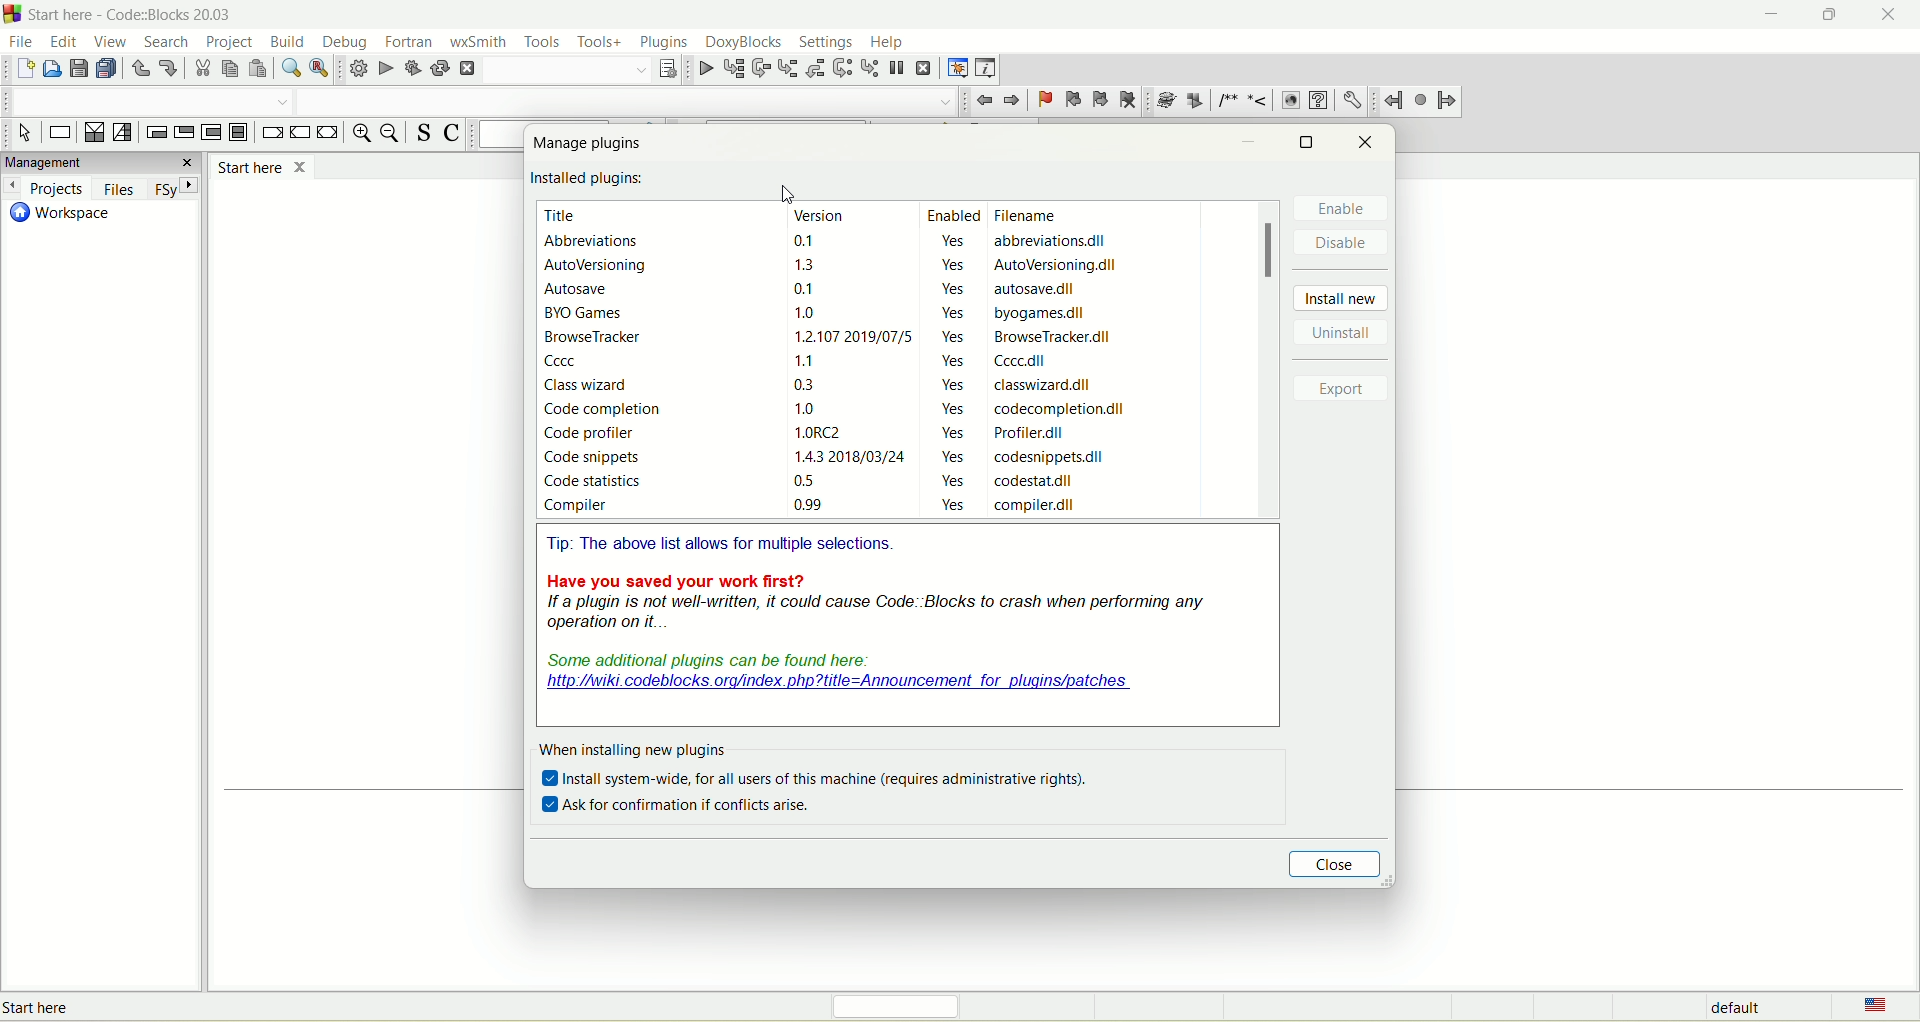 This screenshot has height=1022, width=1920. What do you see at coordinates (44, 187) in the screenshot?
I see `projects` at bounding box center [44, 187].